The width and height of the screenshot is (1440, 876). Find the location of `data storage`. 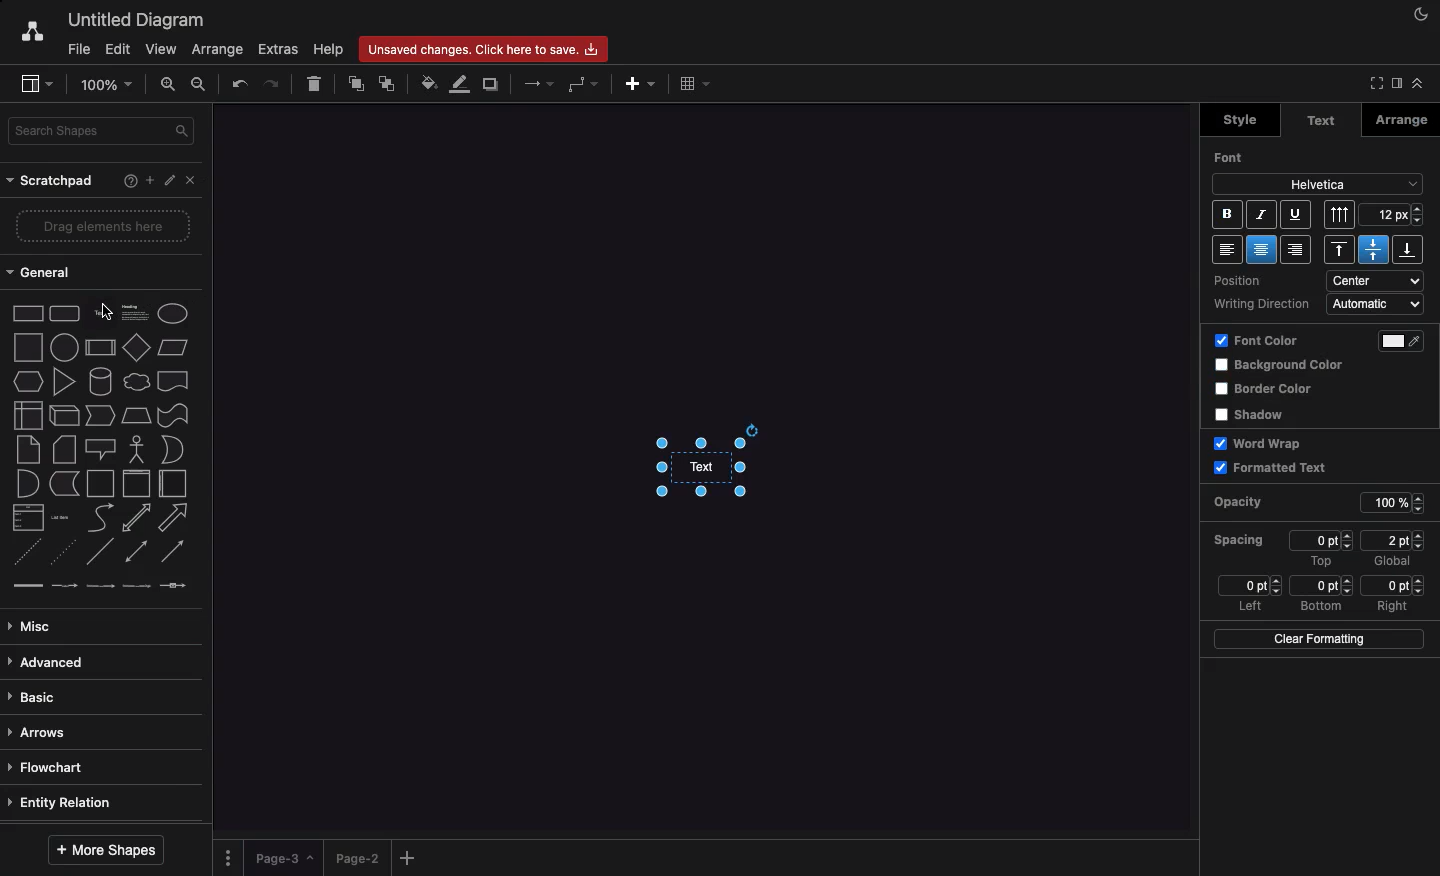

data storage is located at coordinates (65, 484).